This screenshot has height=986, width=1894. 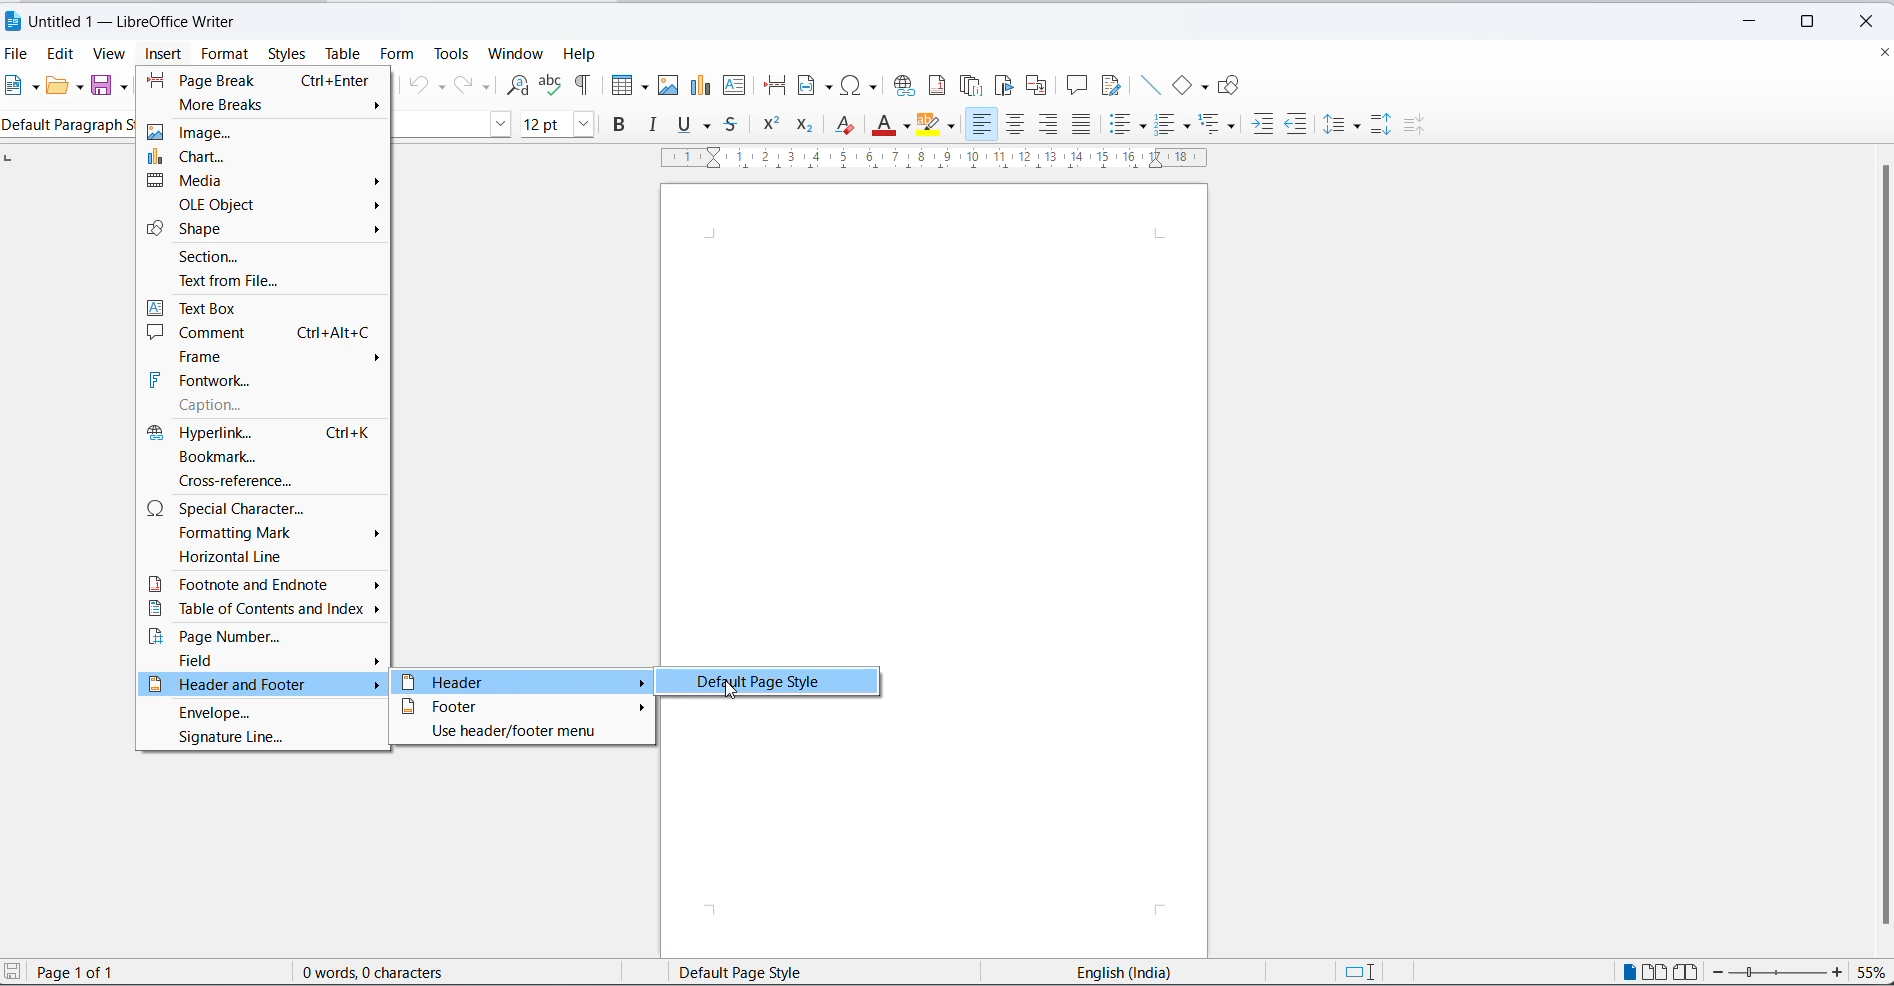 I want to click on shape, so click(x=268, y=232).